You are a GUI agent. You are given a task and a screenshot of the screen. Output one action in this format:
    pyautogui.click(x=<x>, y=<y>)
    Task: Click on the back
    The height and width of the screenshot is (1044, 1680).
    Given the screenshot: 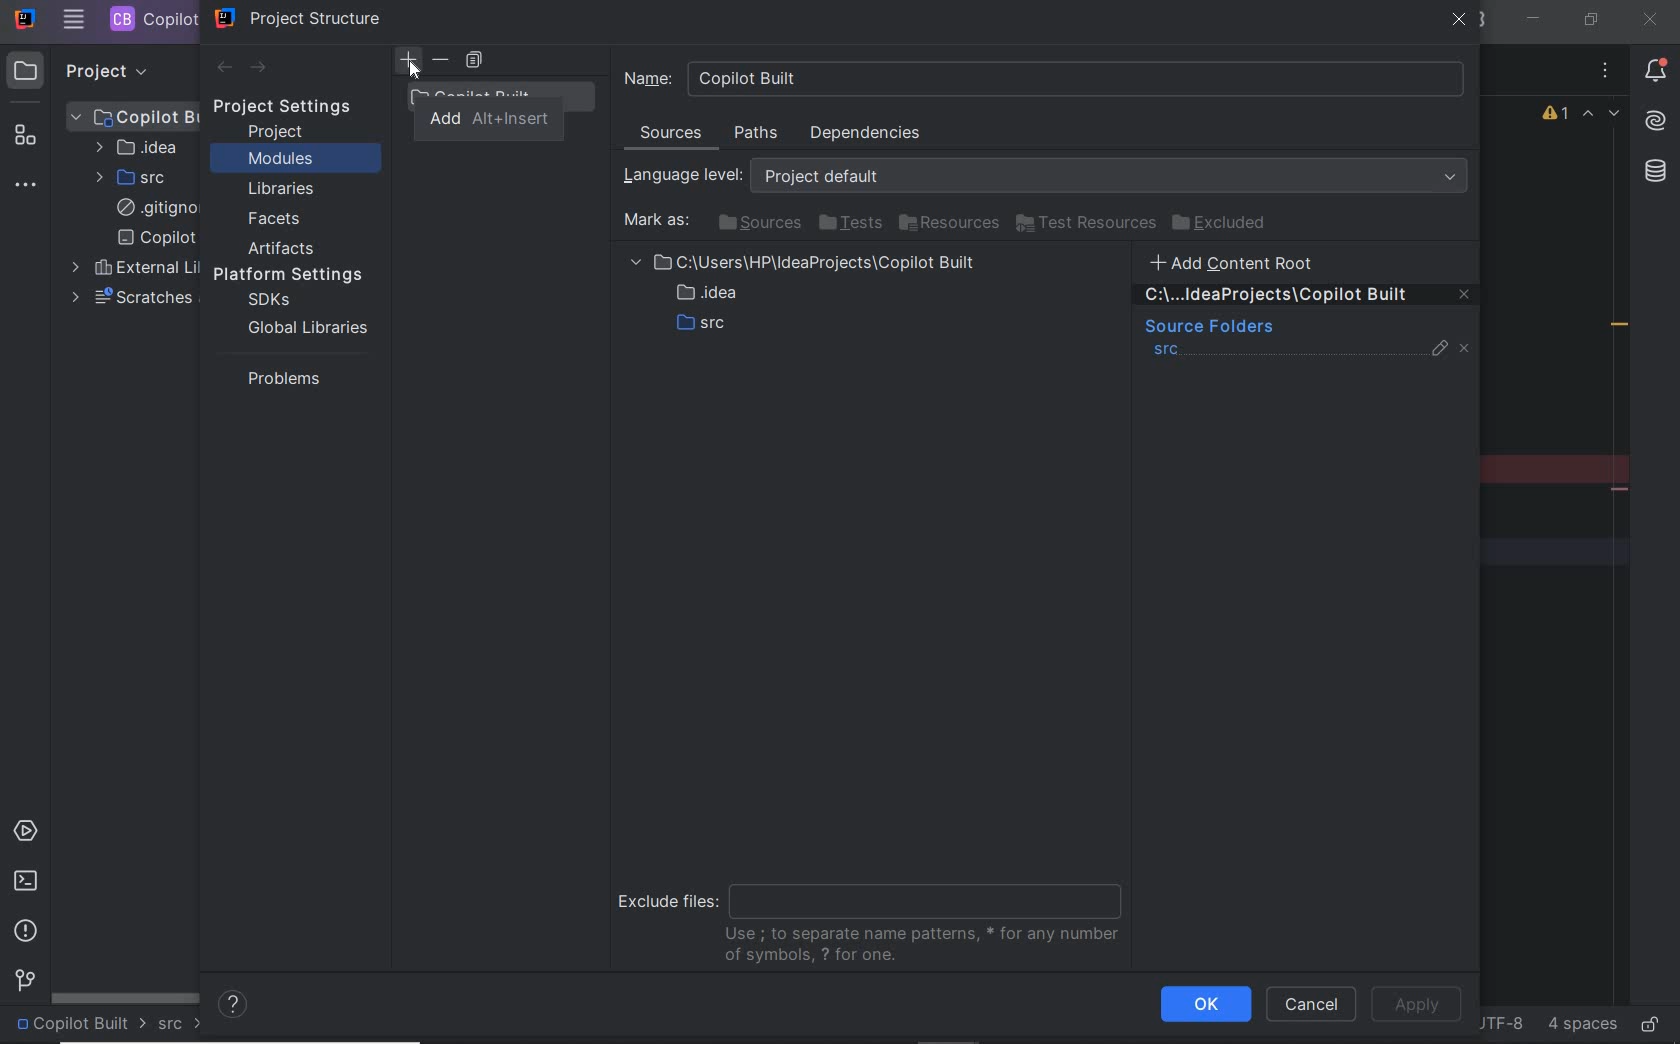 What is the action you would take?
    pyautogui.click(x=223, y=68)
    